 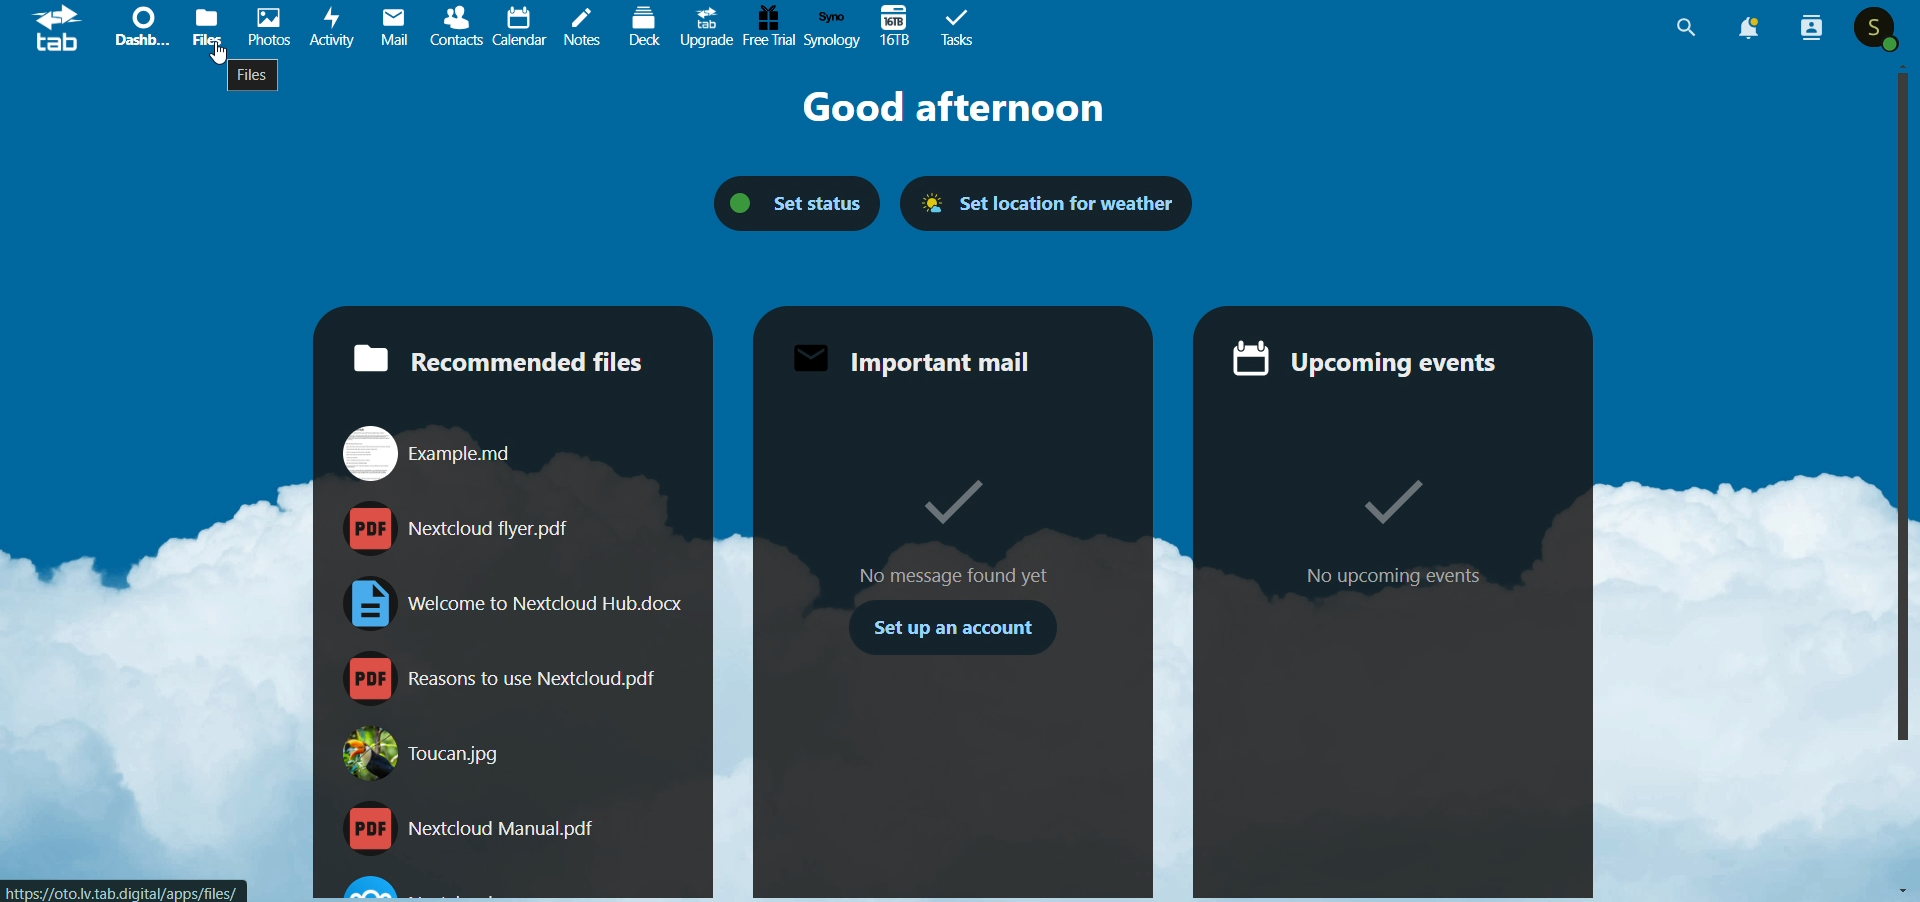 What do you see at coordinates (334, 31) in the screenshot?
I see `activity` at bounding box center [334, 31].